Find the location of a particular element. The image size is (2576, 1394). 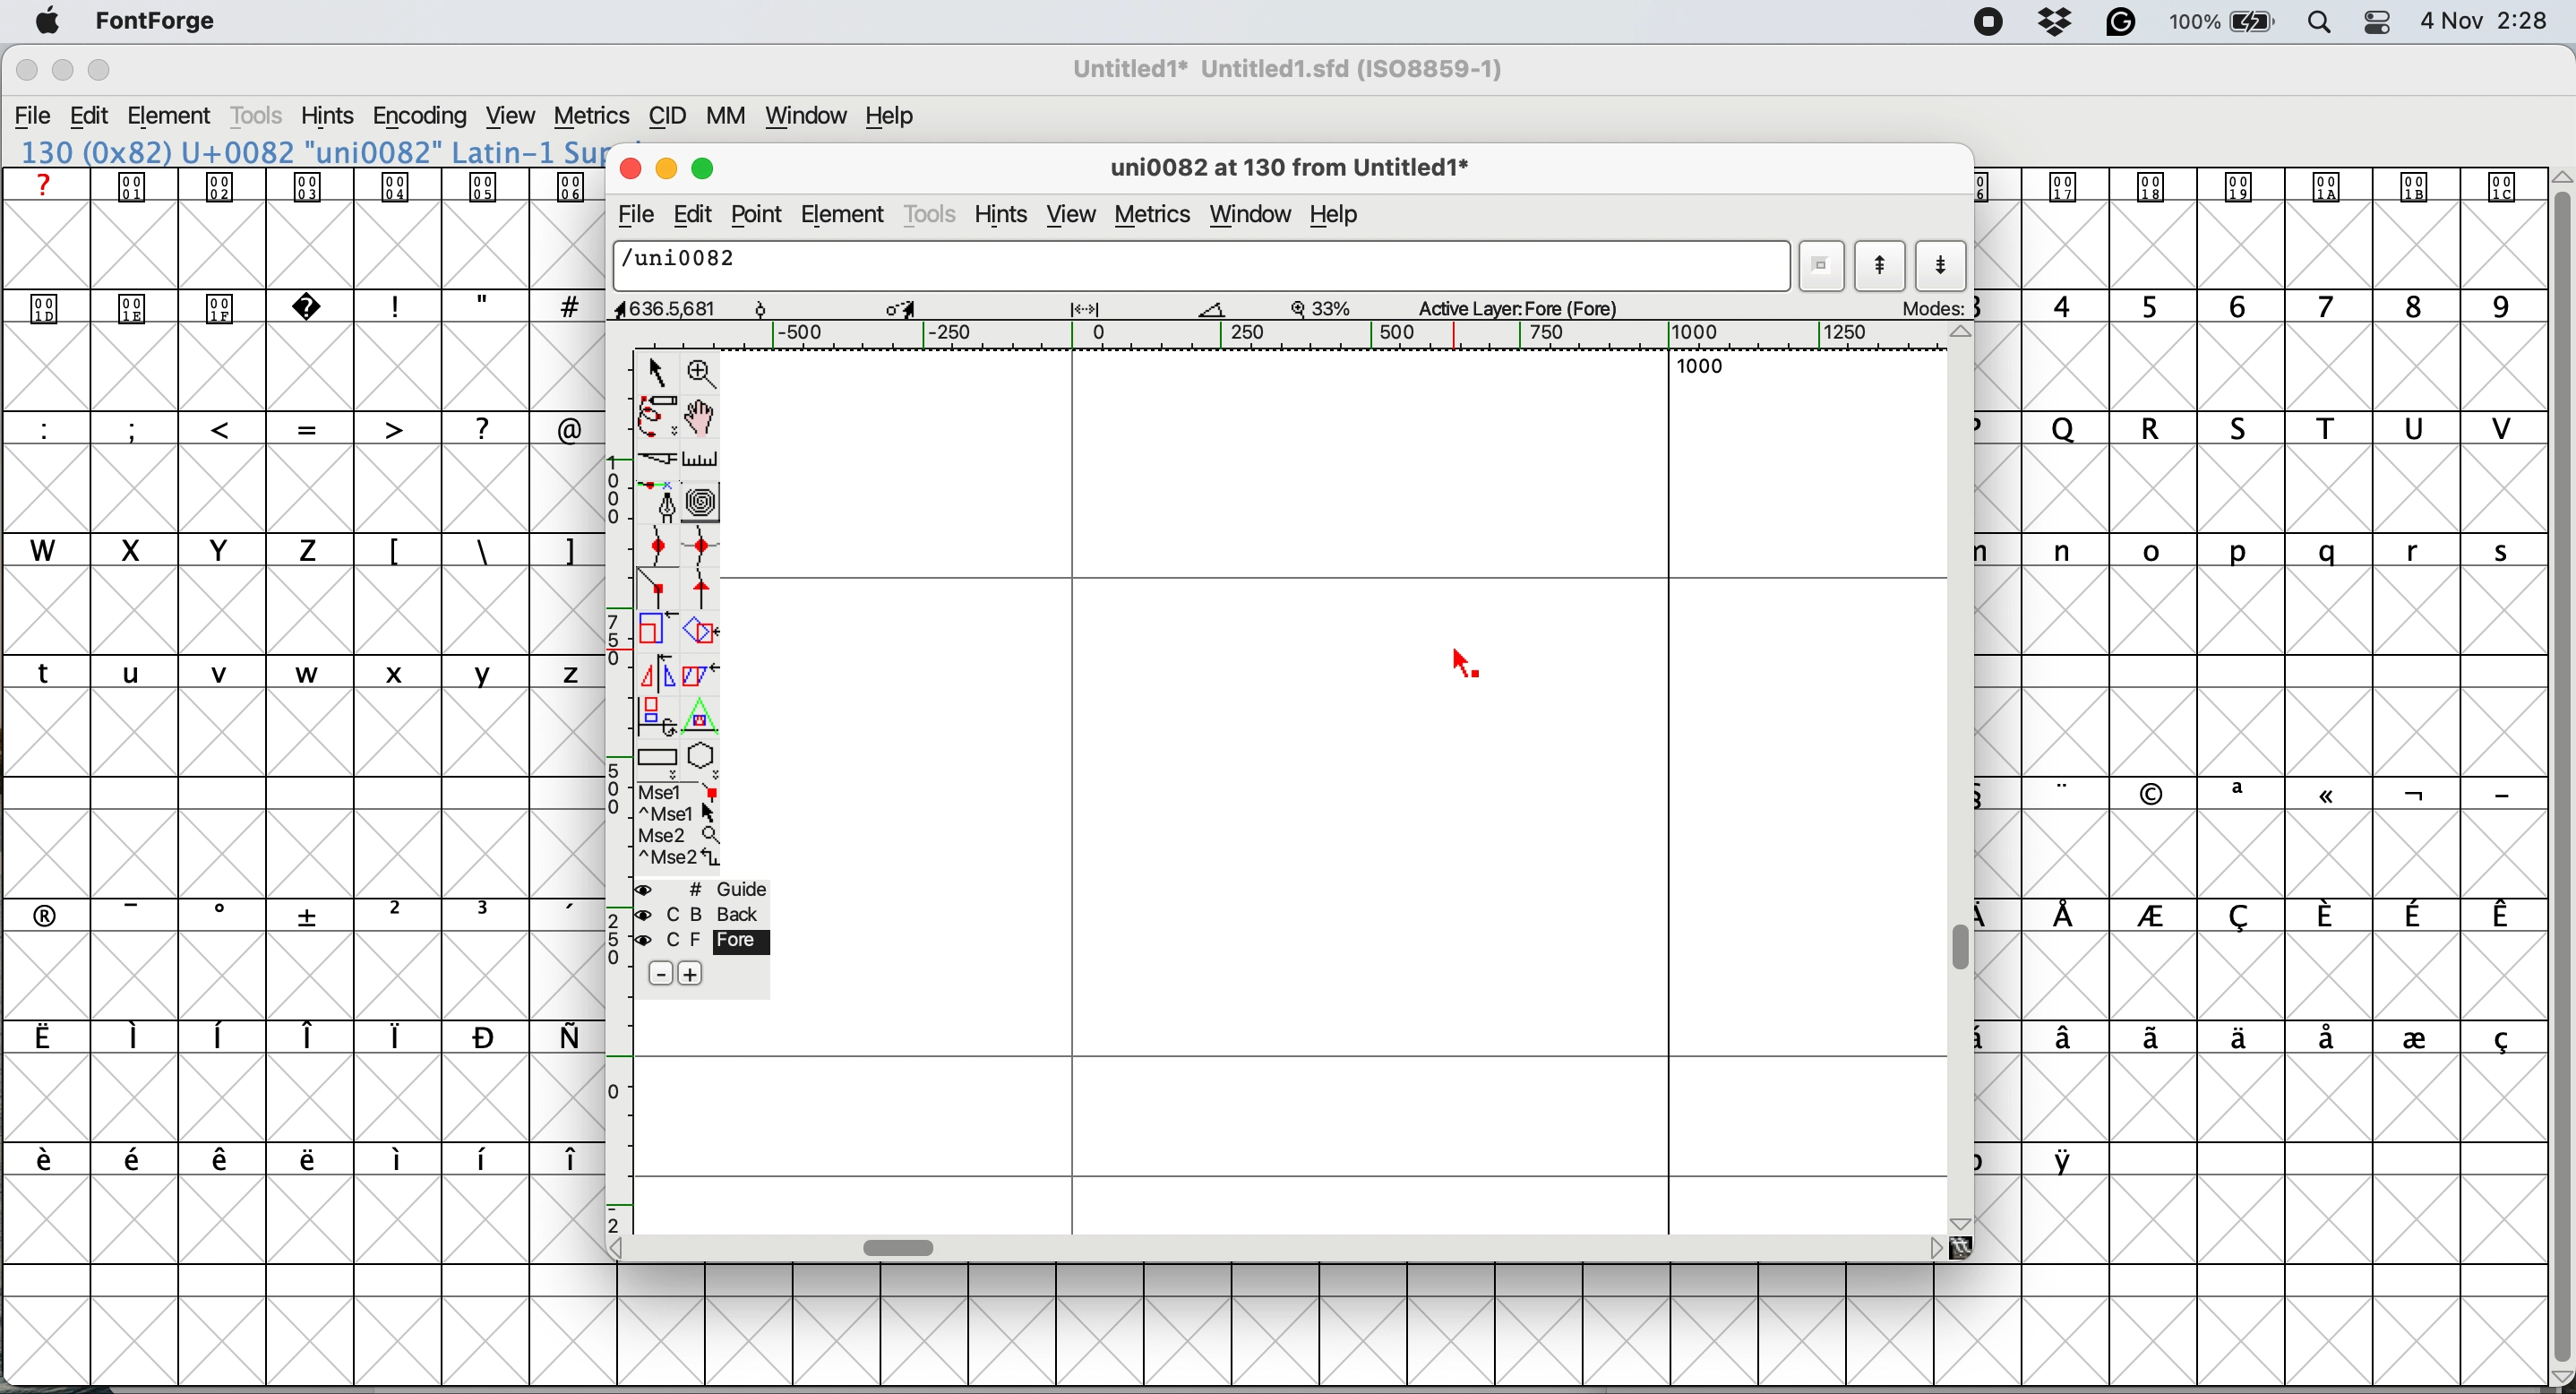

symbol is located at coordinates (2070, 1159).